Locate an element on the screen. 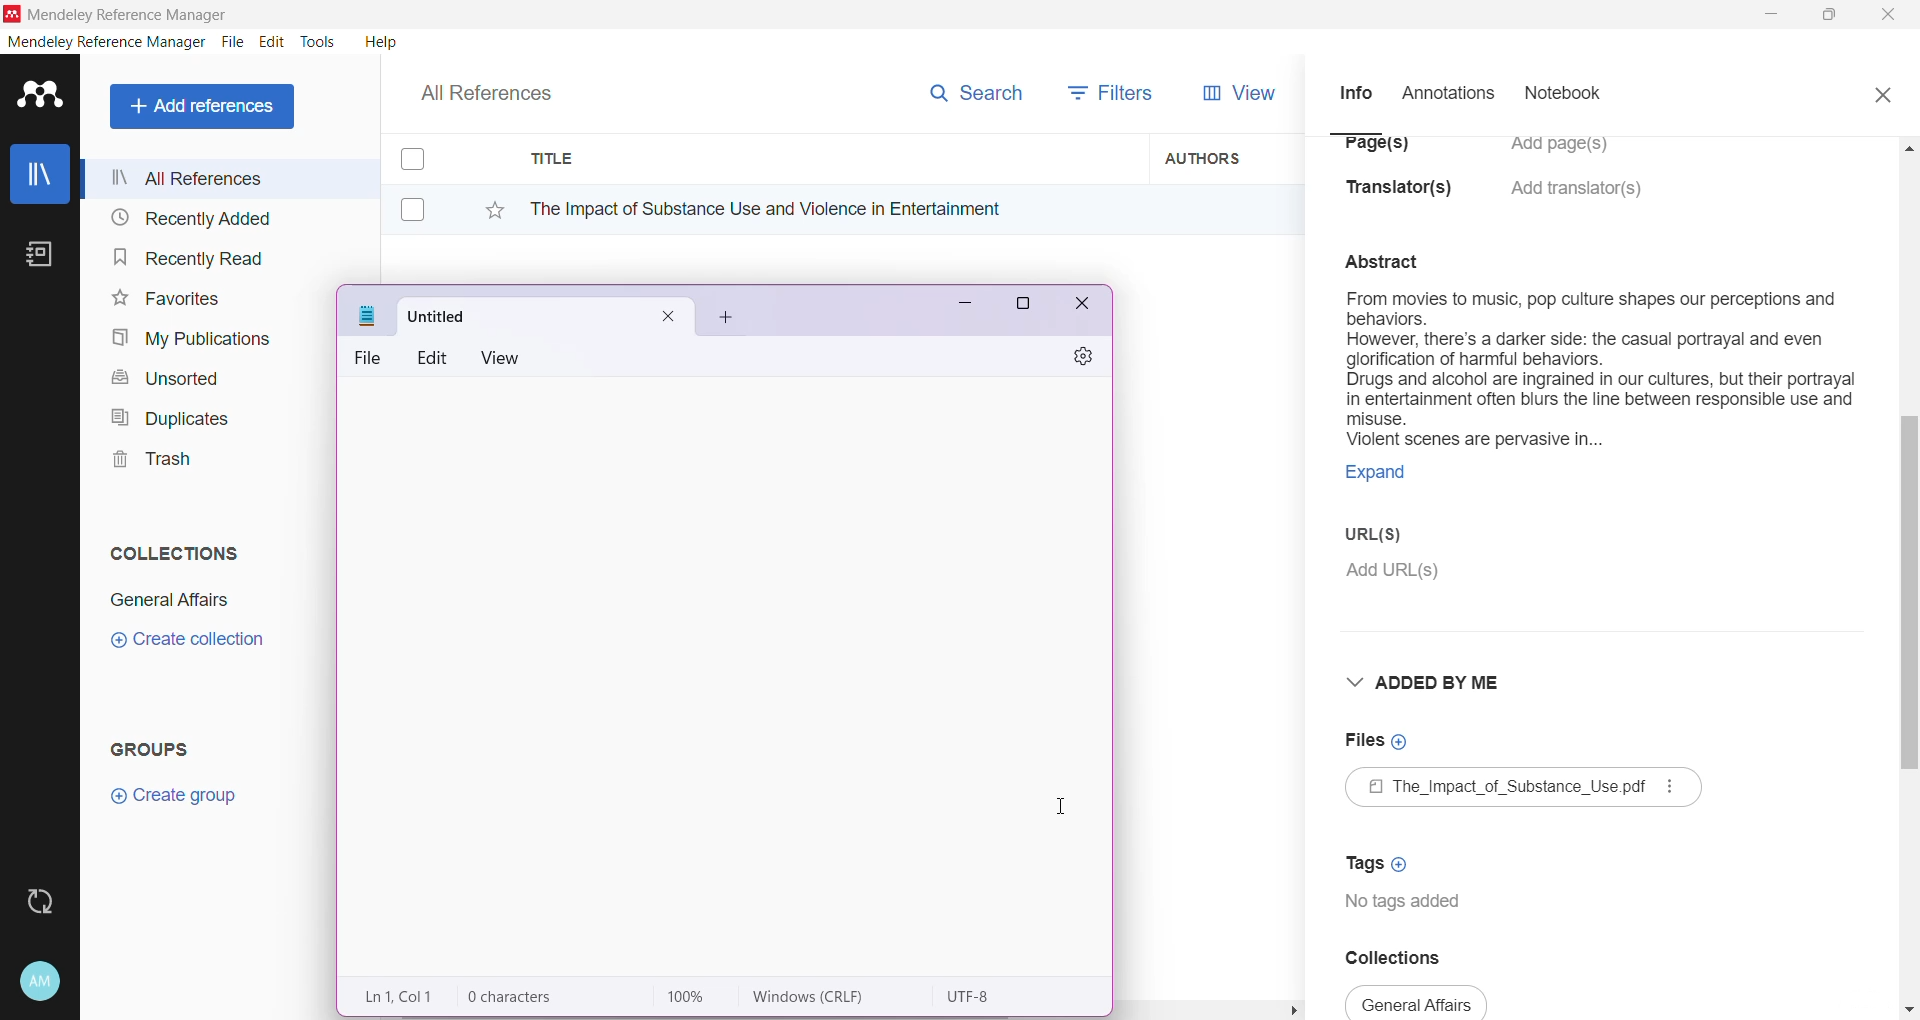 The height and width of the screenshot is (1020, 1920). Library is located at coordinates (40, 176).